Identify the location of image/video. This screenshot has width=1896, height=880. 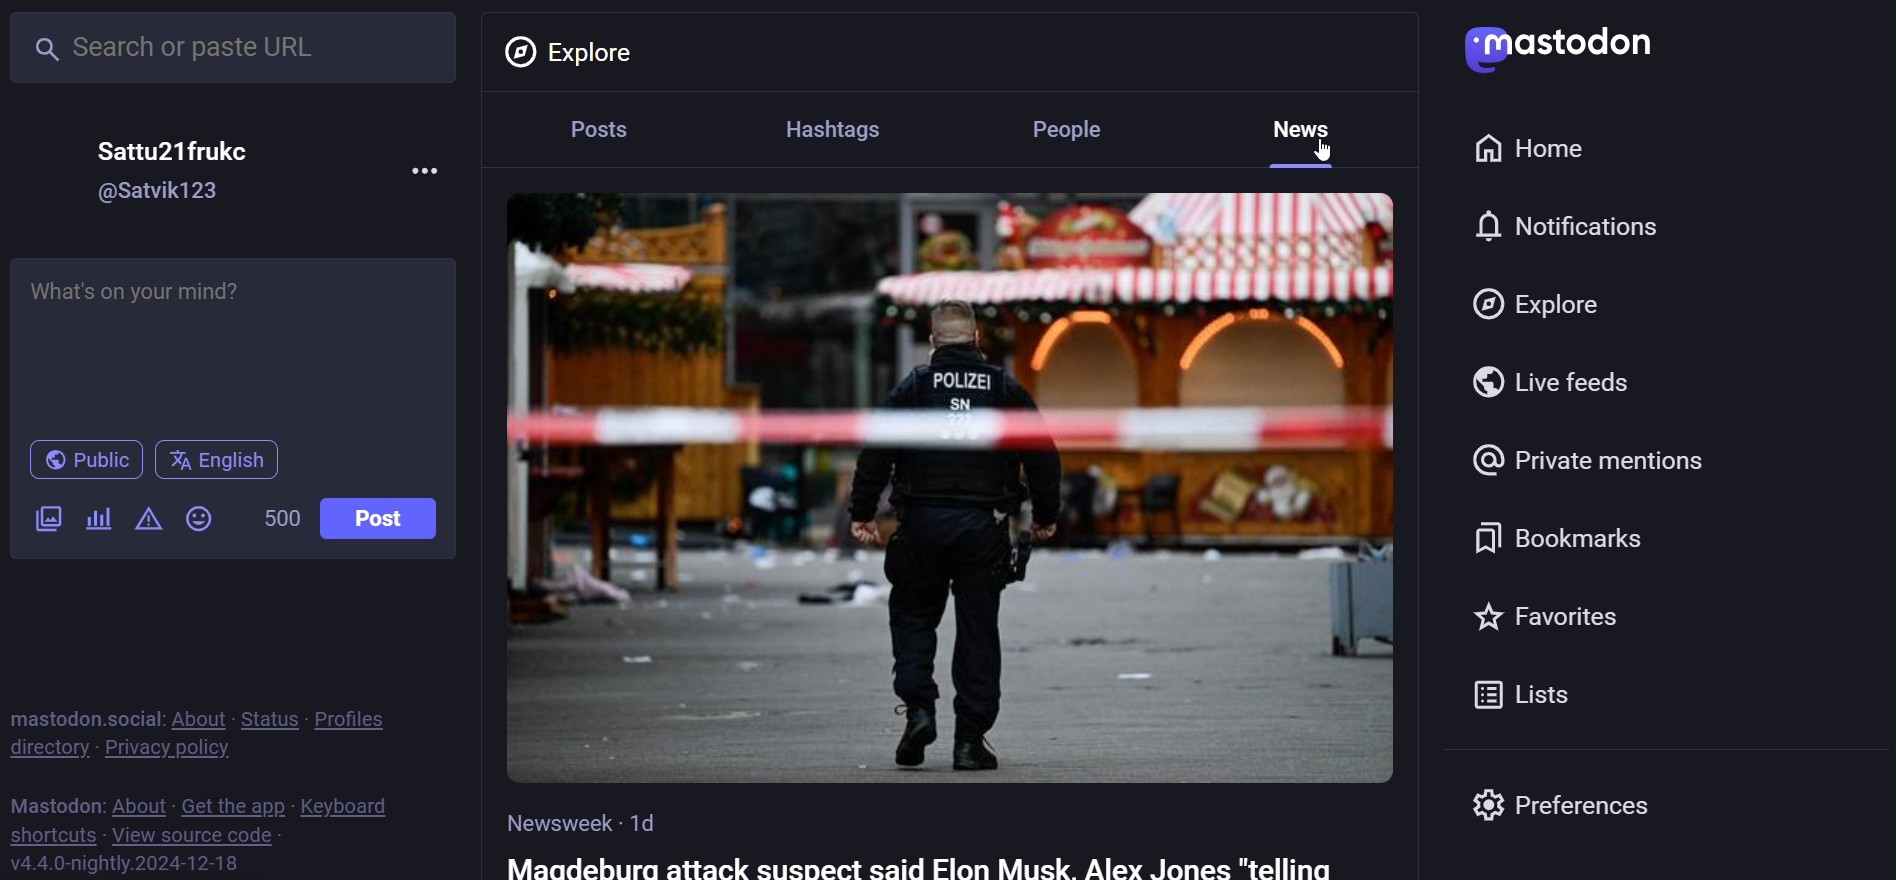
(44, 519).